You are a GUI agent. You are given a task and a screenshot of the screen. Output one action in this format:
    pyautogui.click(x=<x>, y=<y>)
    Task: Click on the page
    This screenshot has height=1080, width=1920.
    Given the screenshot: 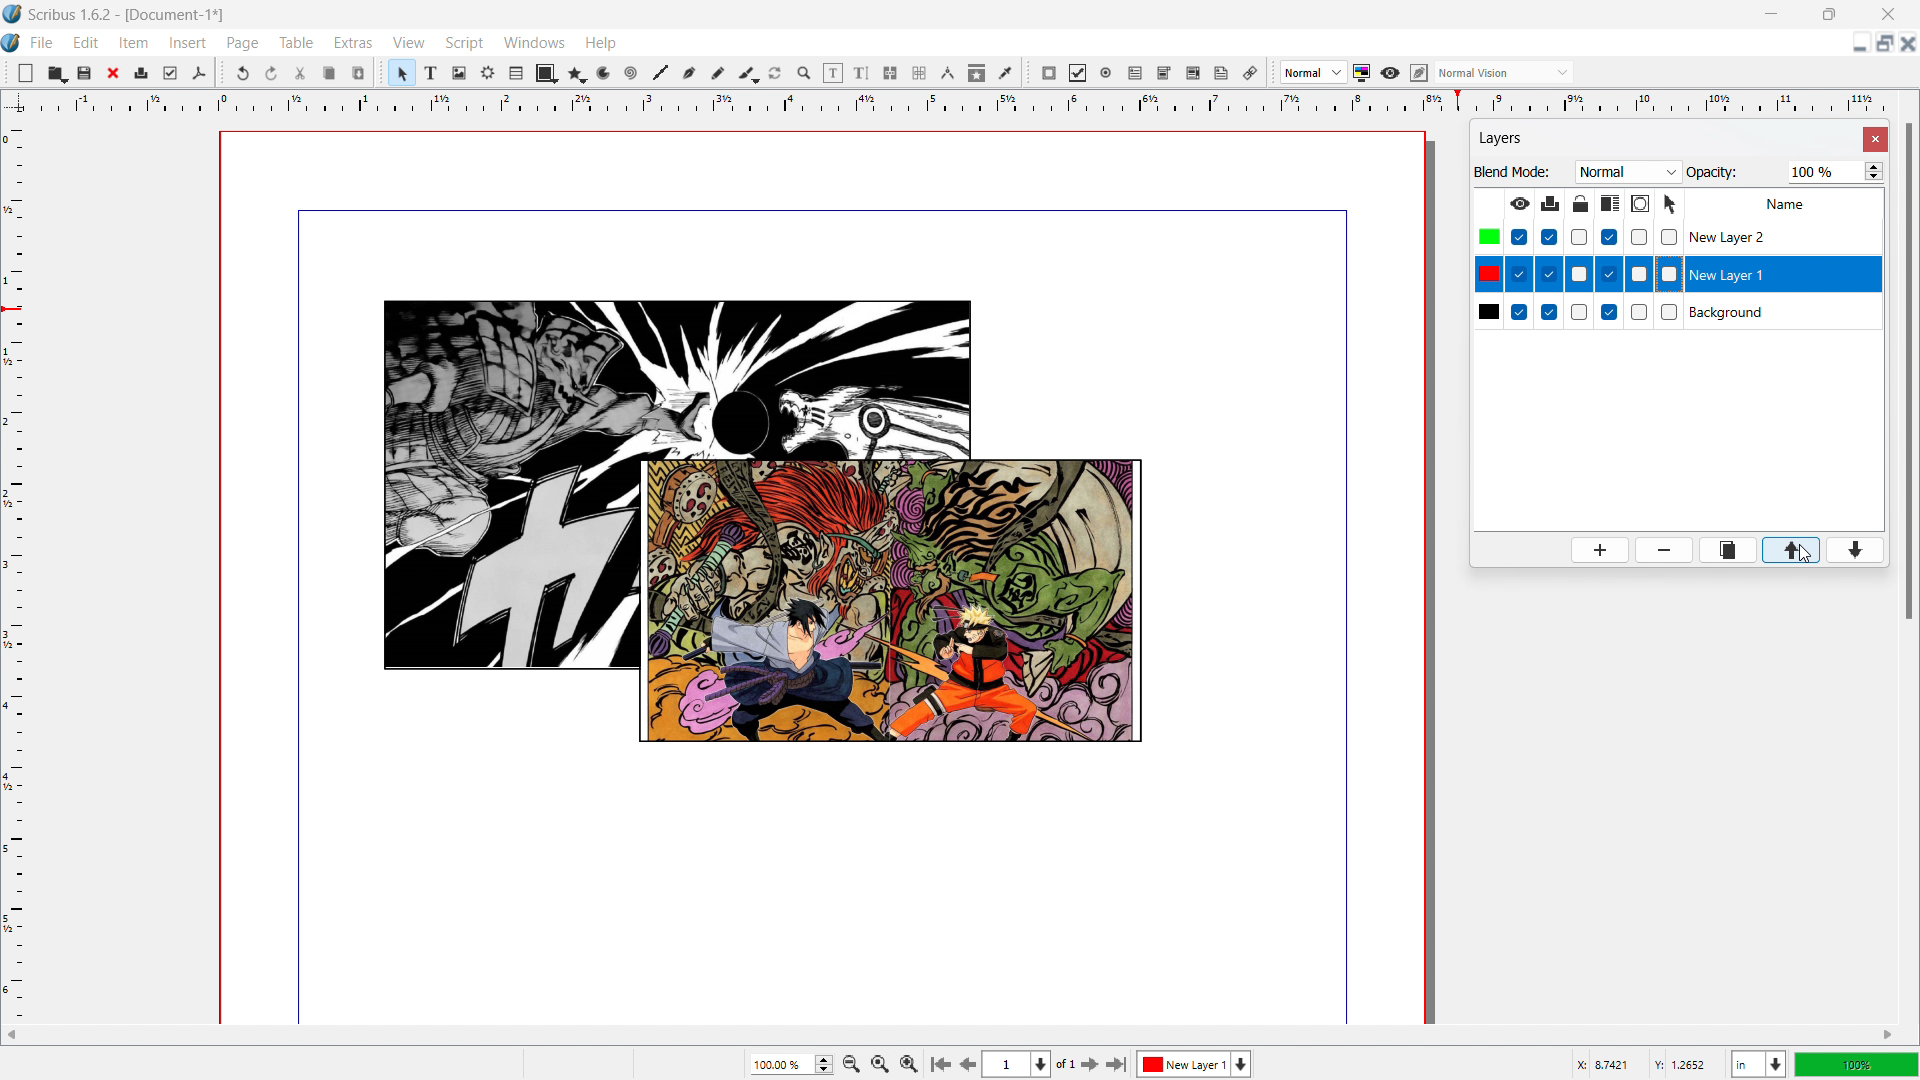 What is the action you would take?
    pyautogui.click(x=243, y=42)
    